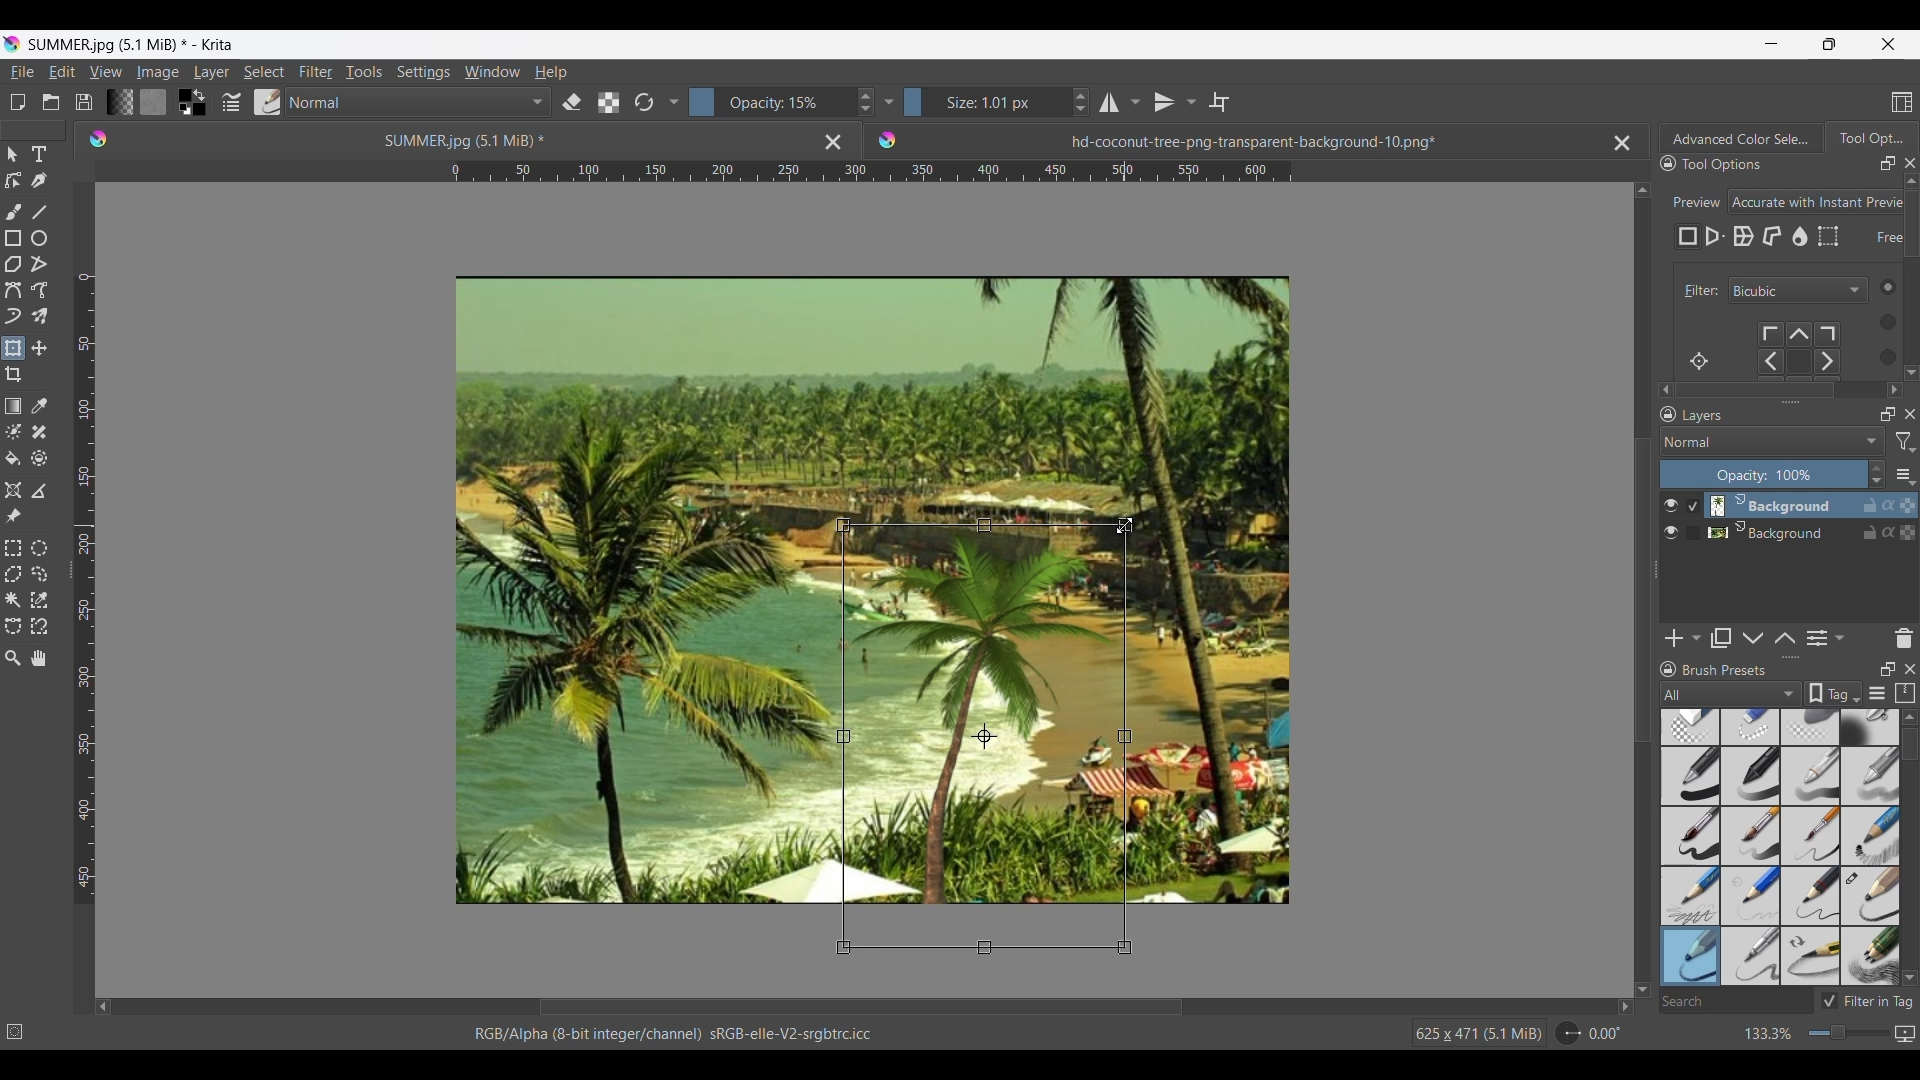  Describe the element at coordinates (1905, 637) in the screenshot. I see `Delete layer/mask` at that location.